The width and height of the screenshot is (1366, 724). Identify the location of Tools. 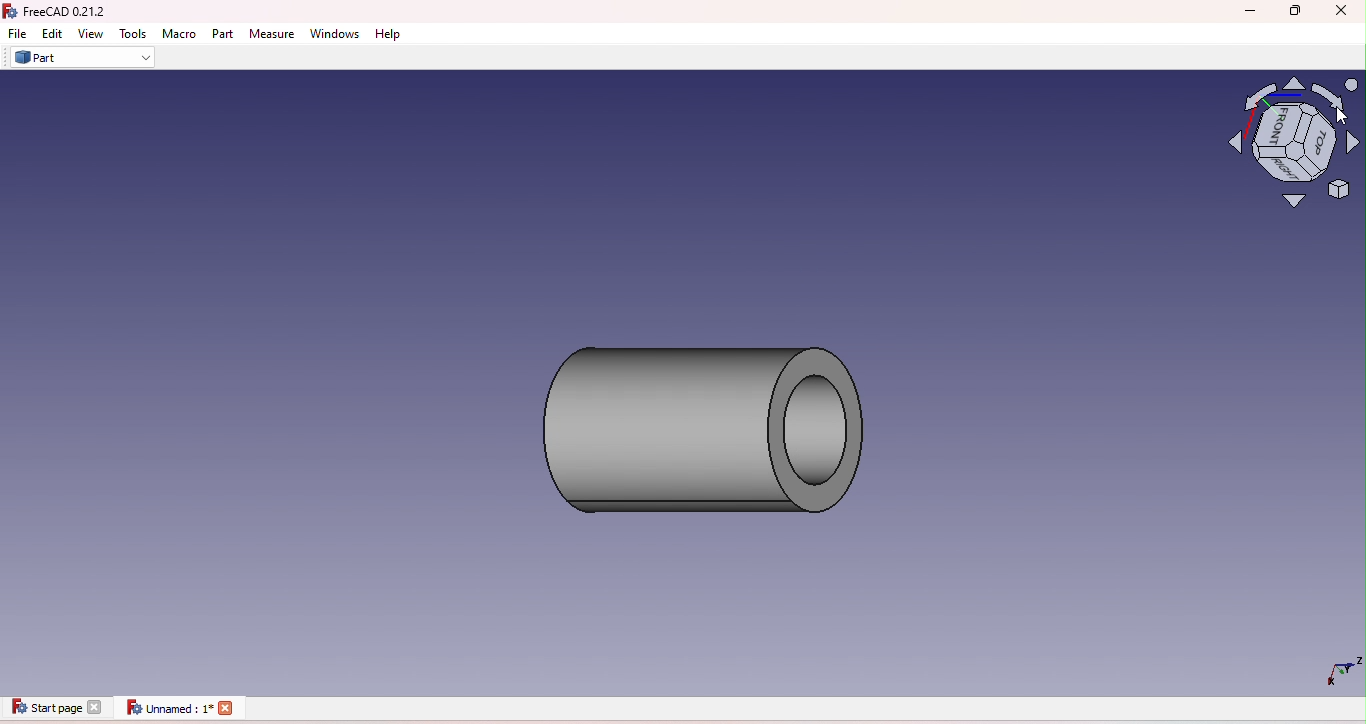
(131, 34).